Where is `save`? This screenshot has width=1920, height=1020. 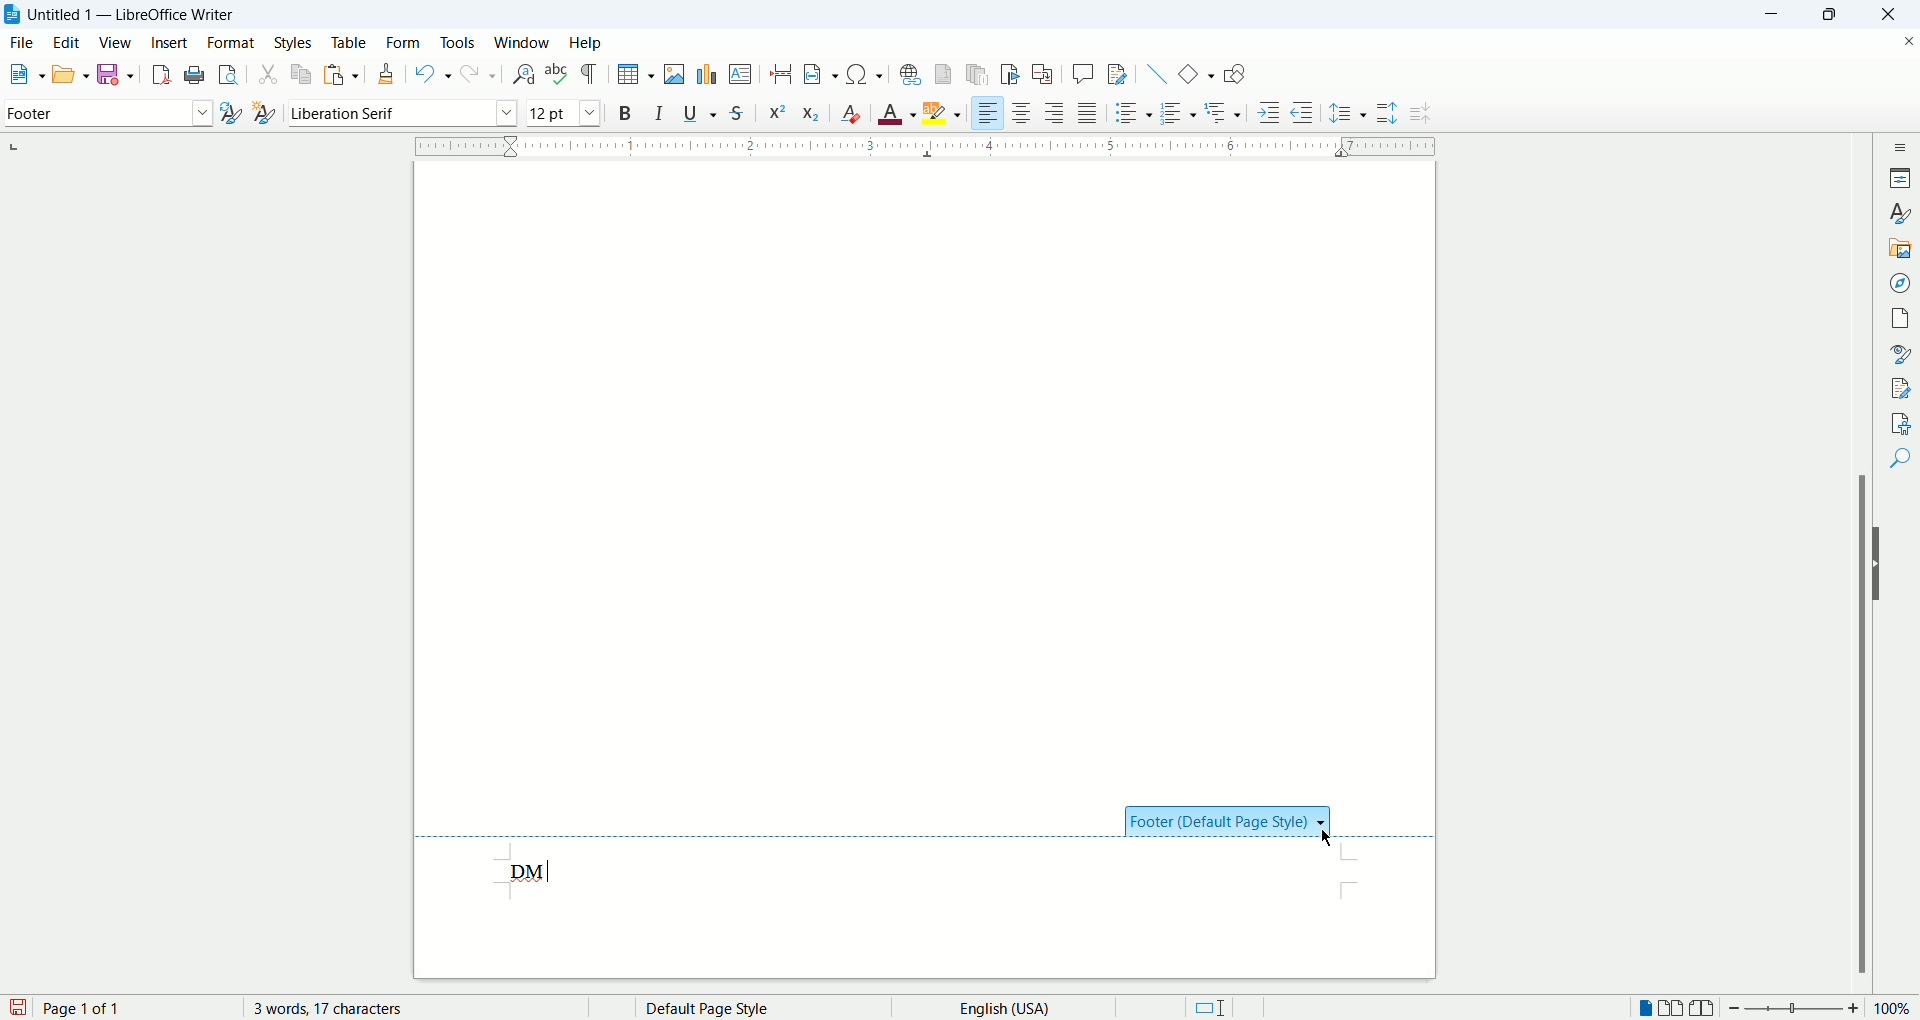
save is located at coordinates (18, 1006).